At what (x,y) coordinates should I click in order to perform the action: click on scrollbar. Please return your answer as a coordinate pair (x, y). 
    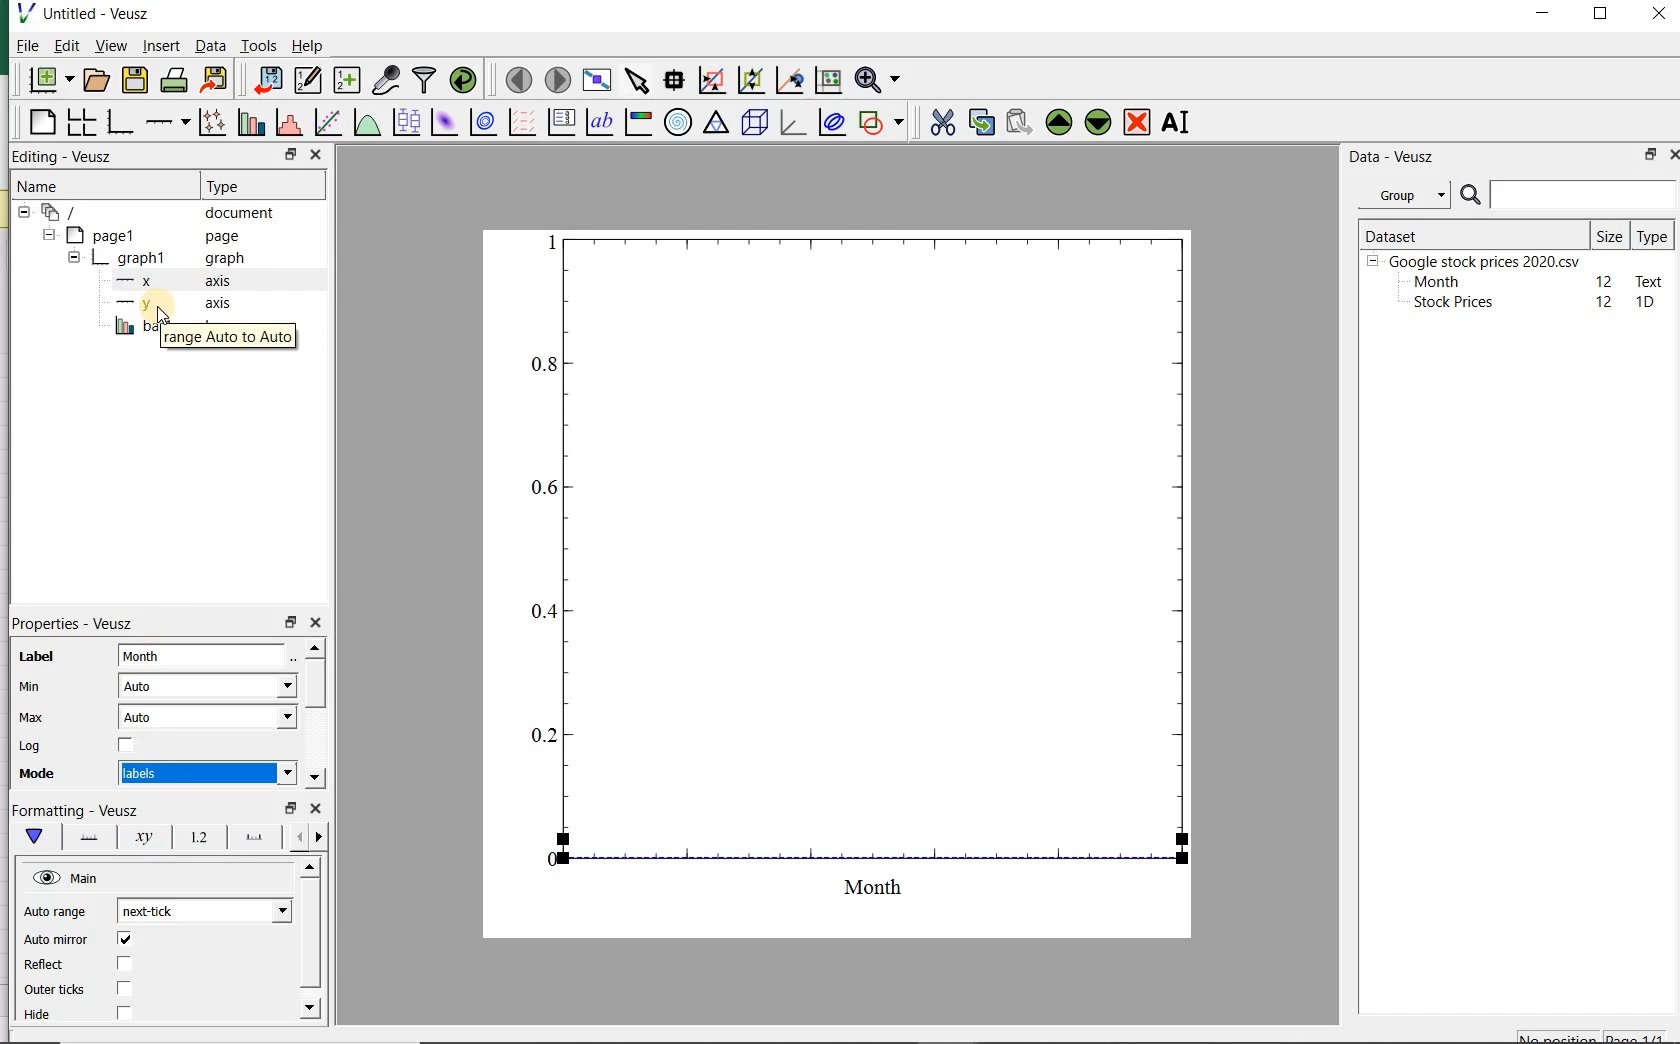
    Looking at the image, I should click on (314, 715).